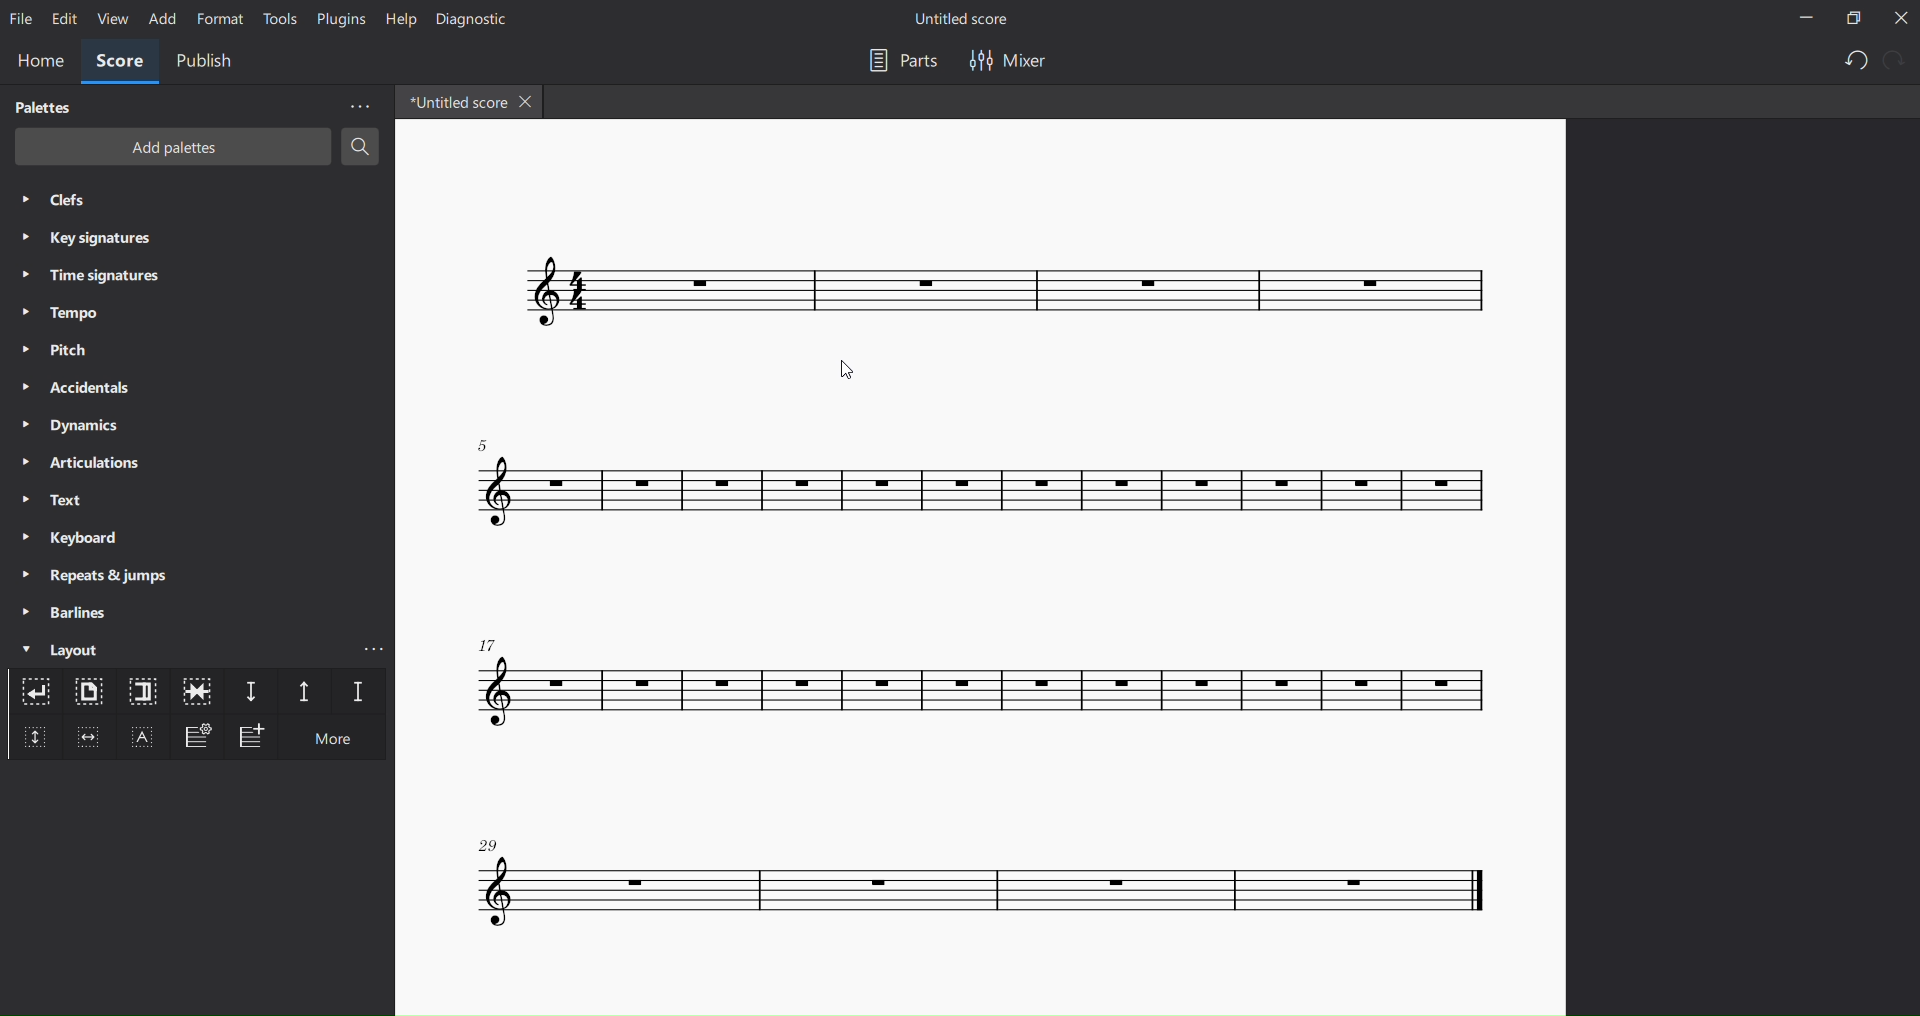 The width and height of the screenshot is (1920, 1016). I want to click on layout, so click(59, 650).